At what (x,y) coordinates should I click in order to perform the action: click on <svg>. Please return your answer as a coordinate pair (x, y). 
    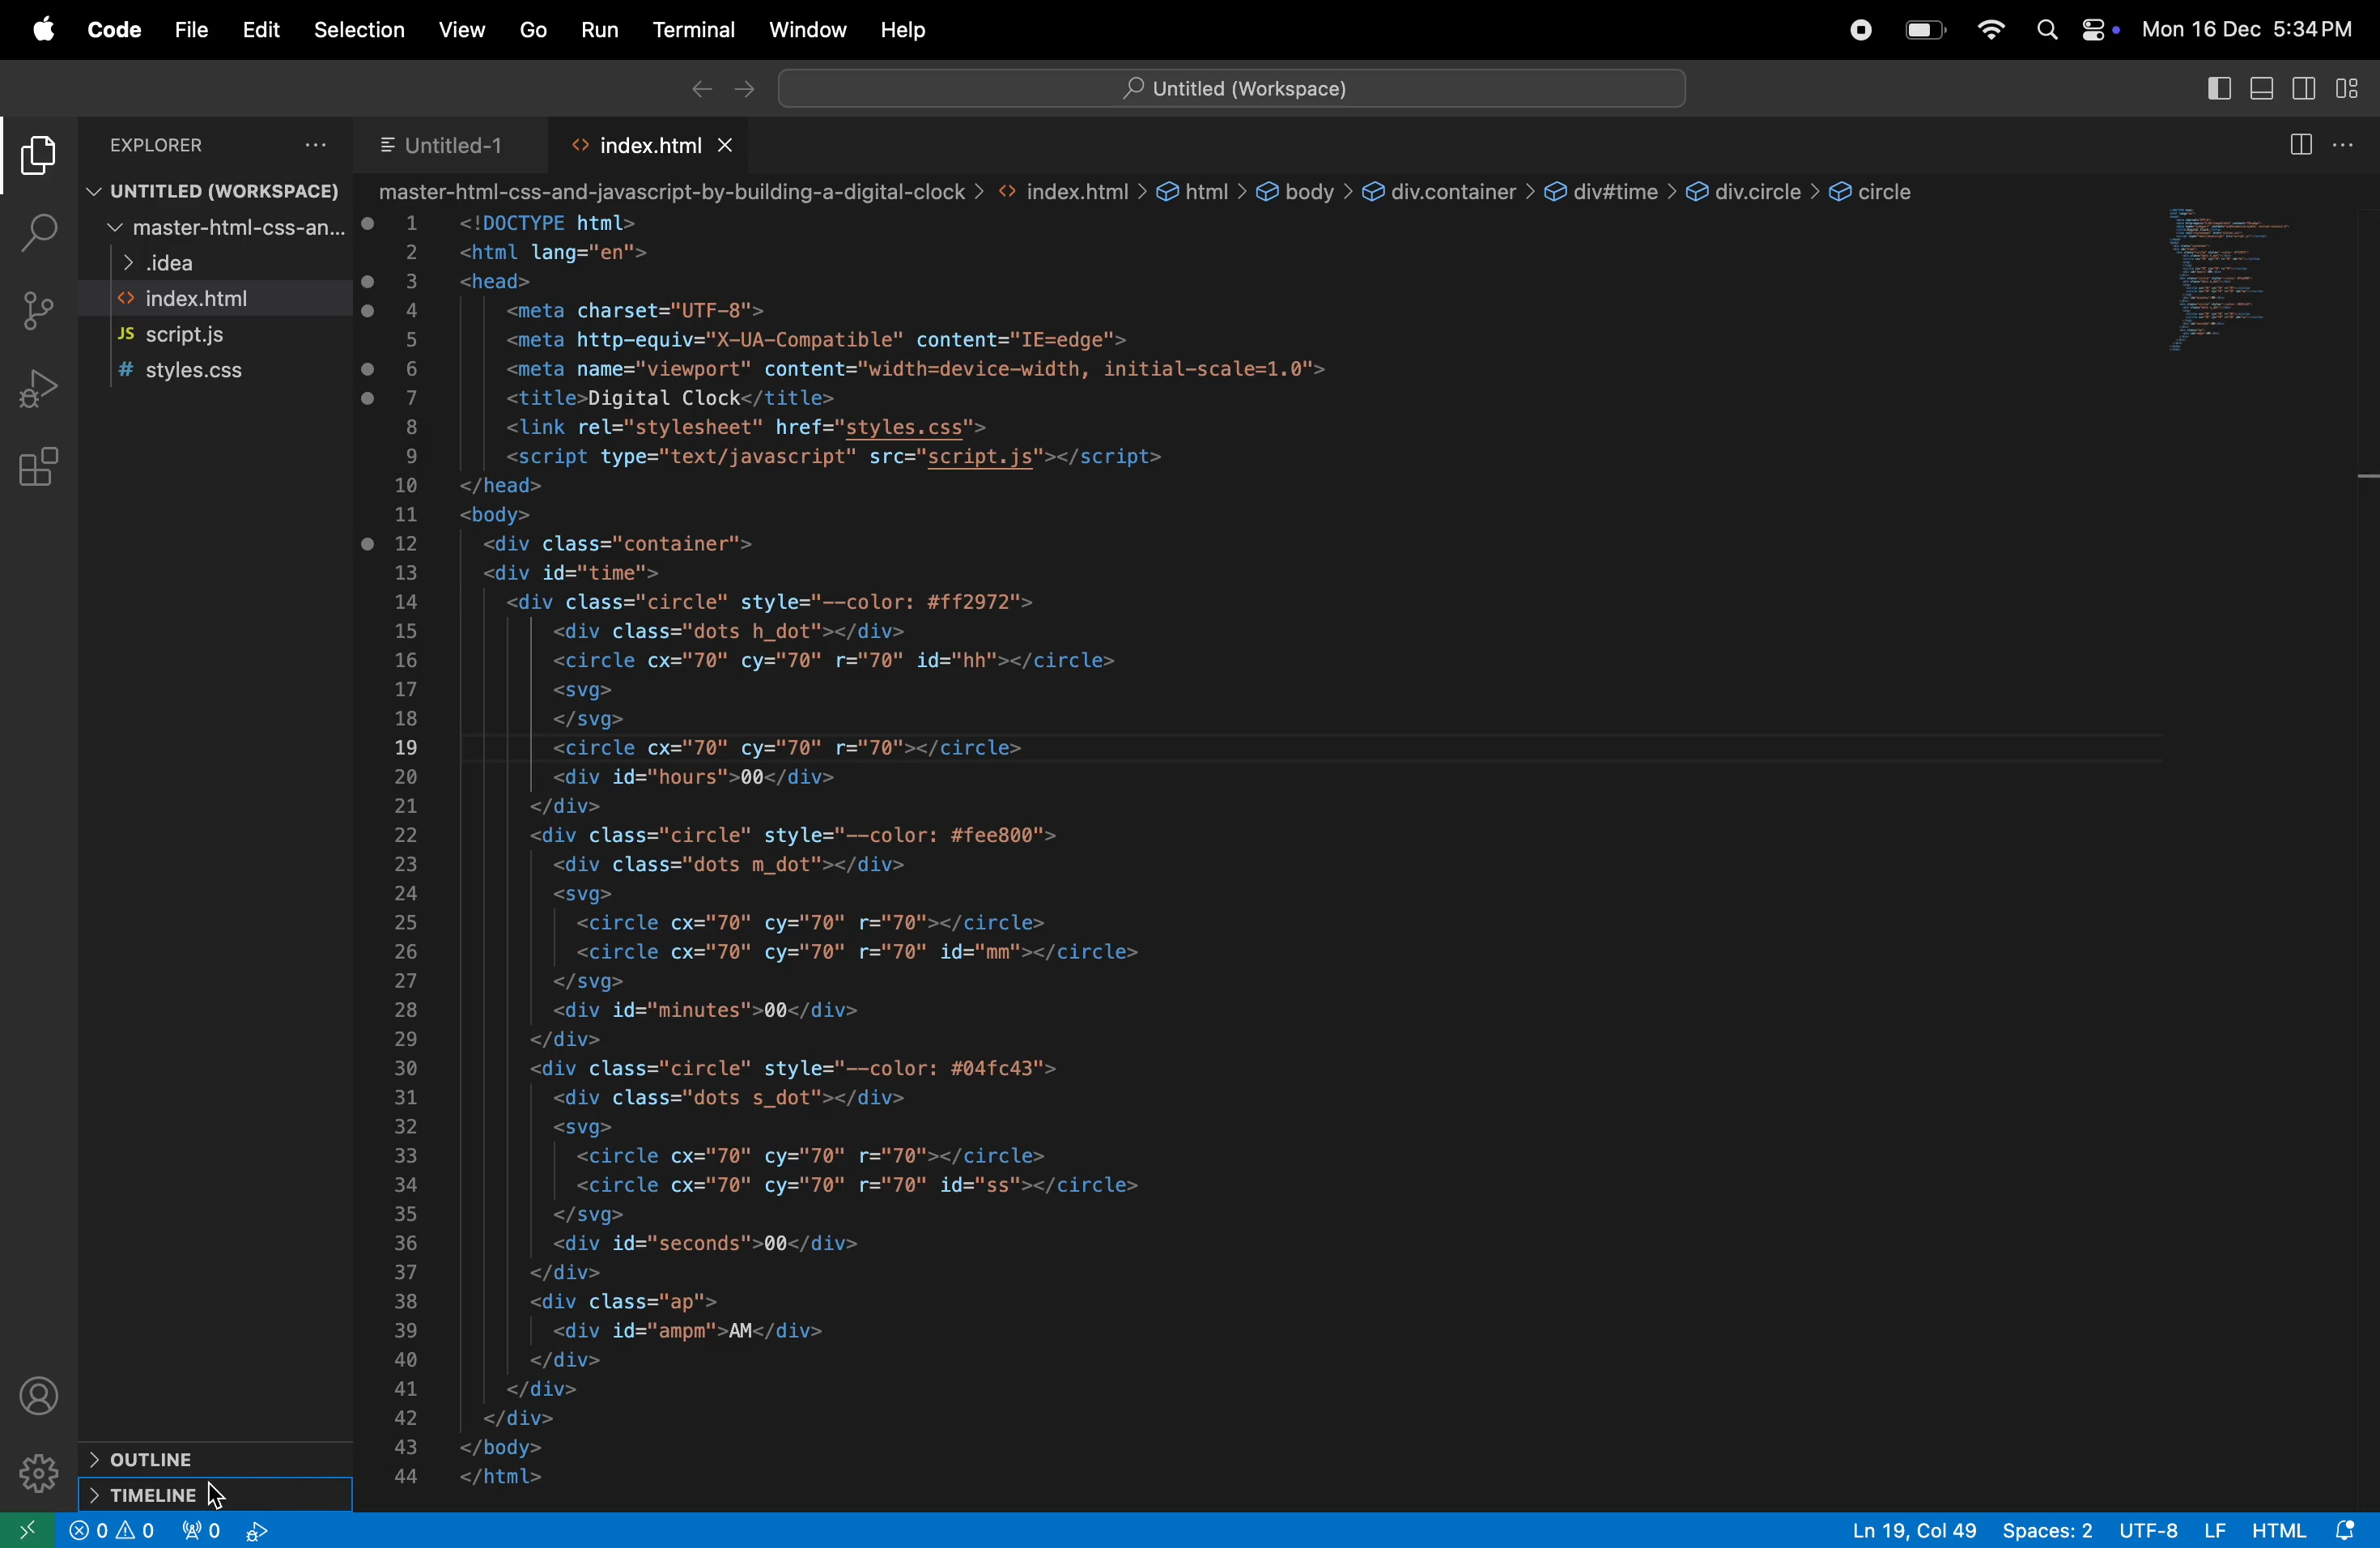
    Looking at the image, I should click on (582, 1127).